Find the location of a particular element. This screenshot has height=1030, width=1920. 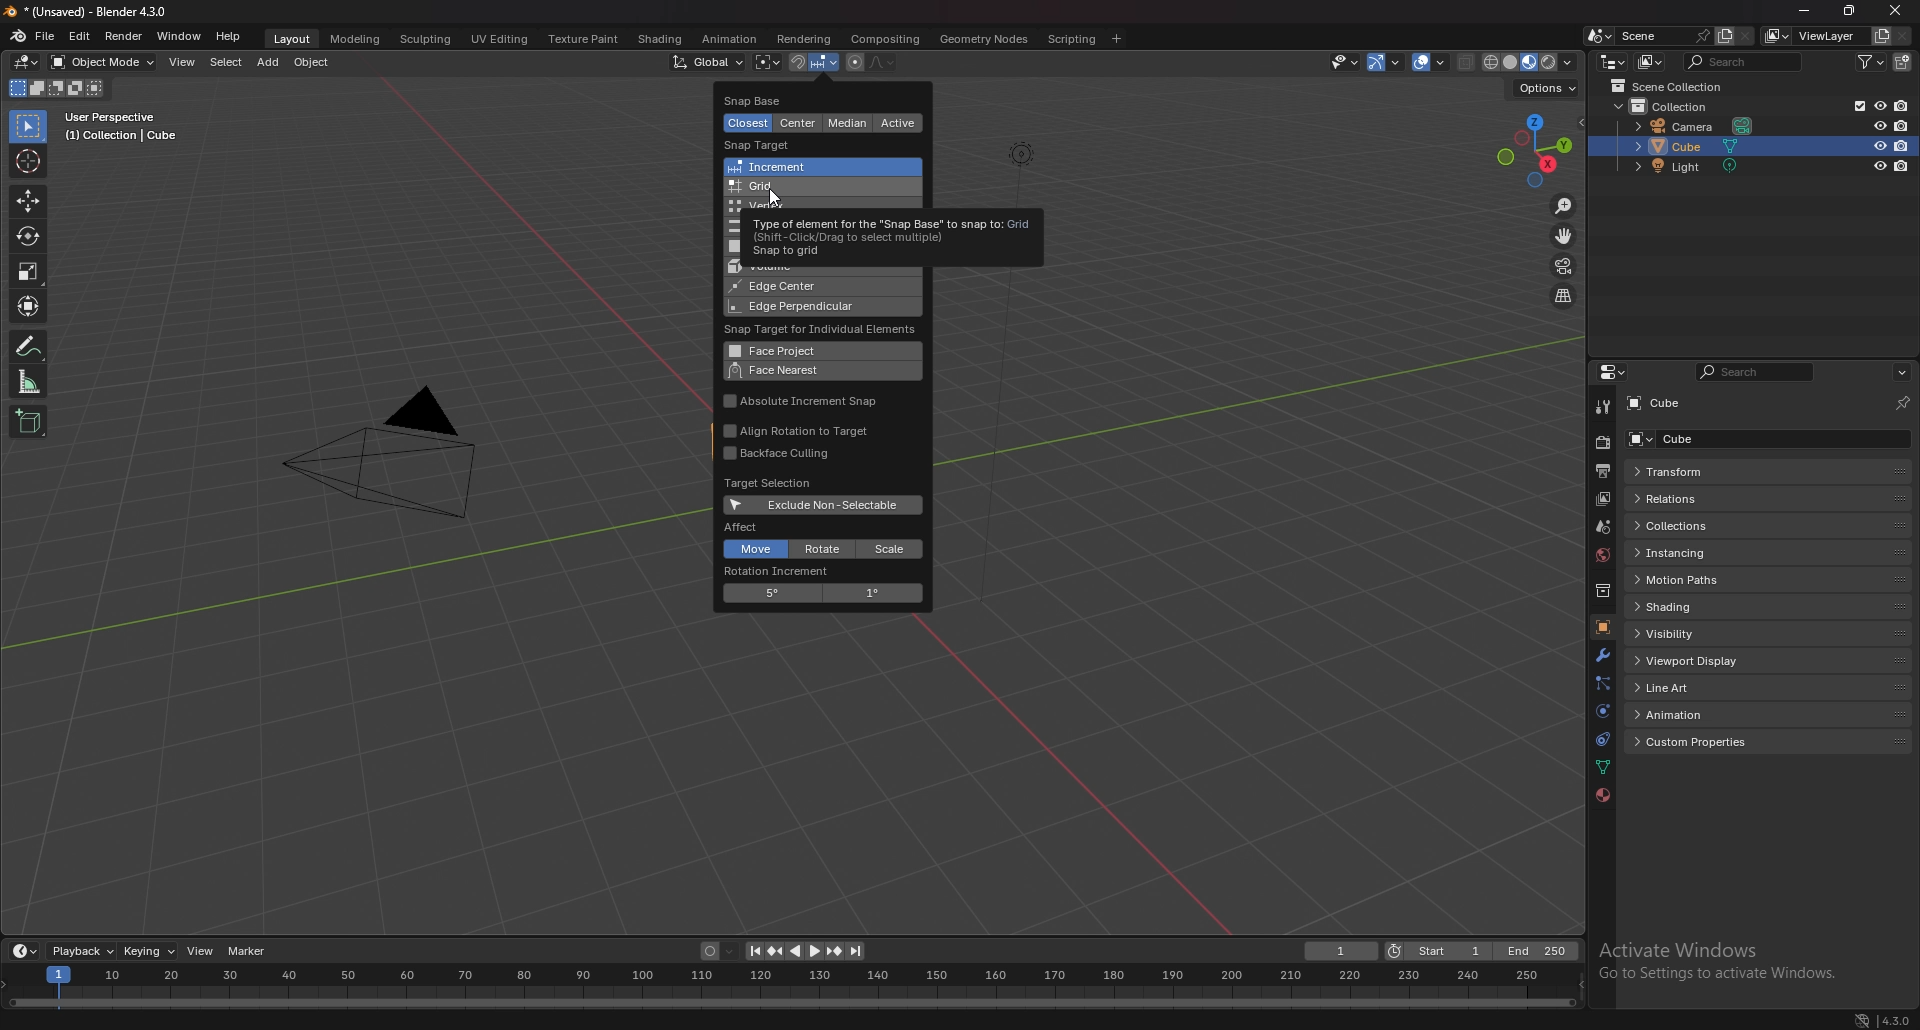

select is located at coordinates (225, 62).